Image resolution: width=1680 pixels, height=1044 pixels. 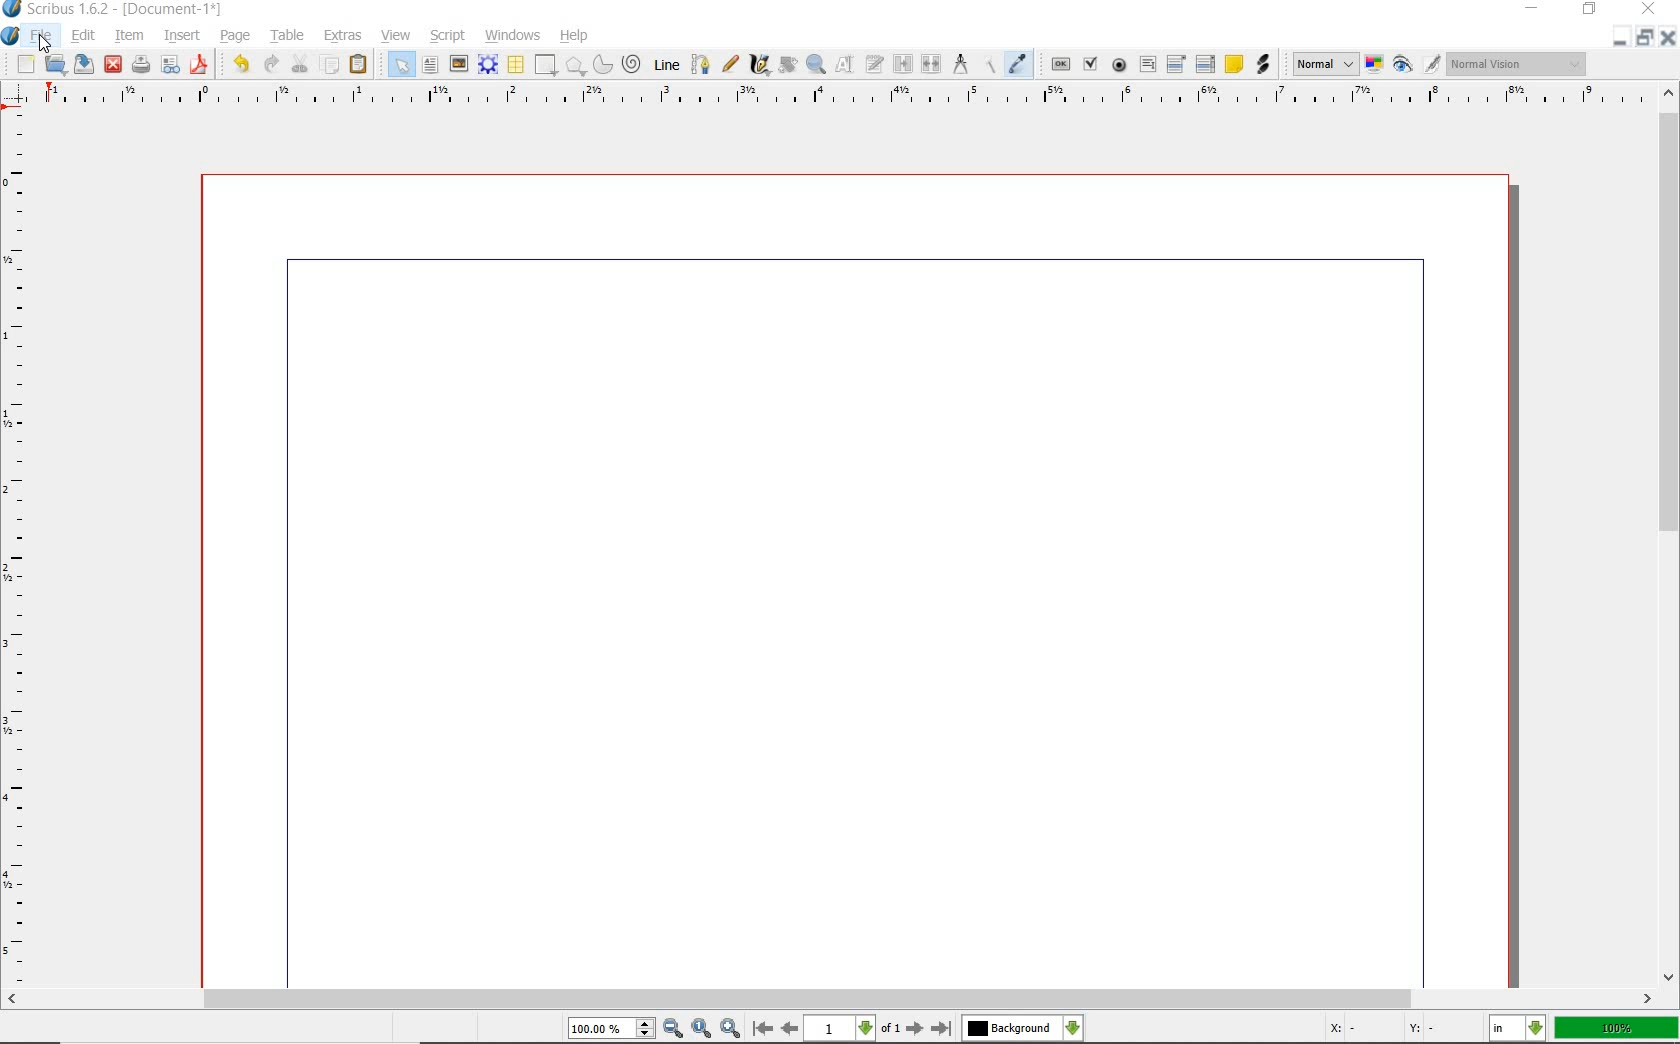 What do you see at coordinates (731, 64) in the screenshot?
I see `freehand line` at bounding box center [731, 64].